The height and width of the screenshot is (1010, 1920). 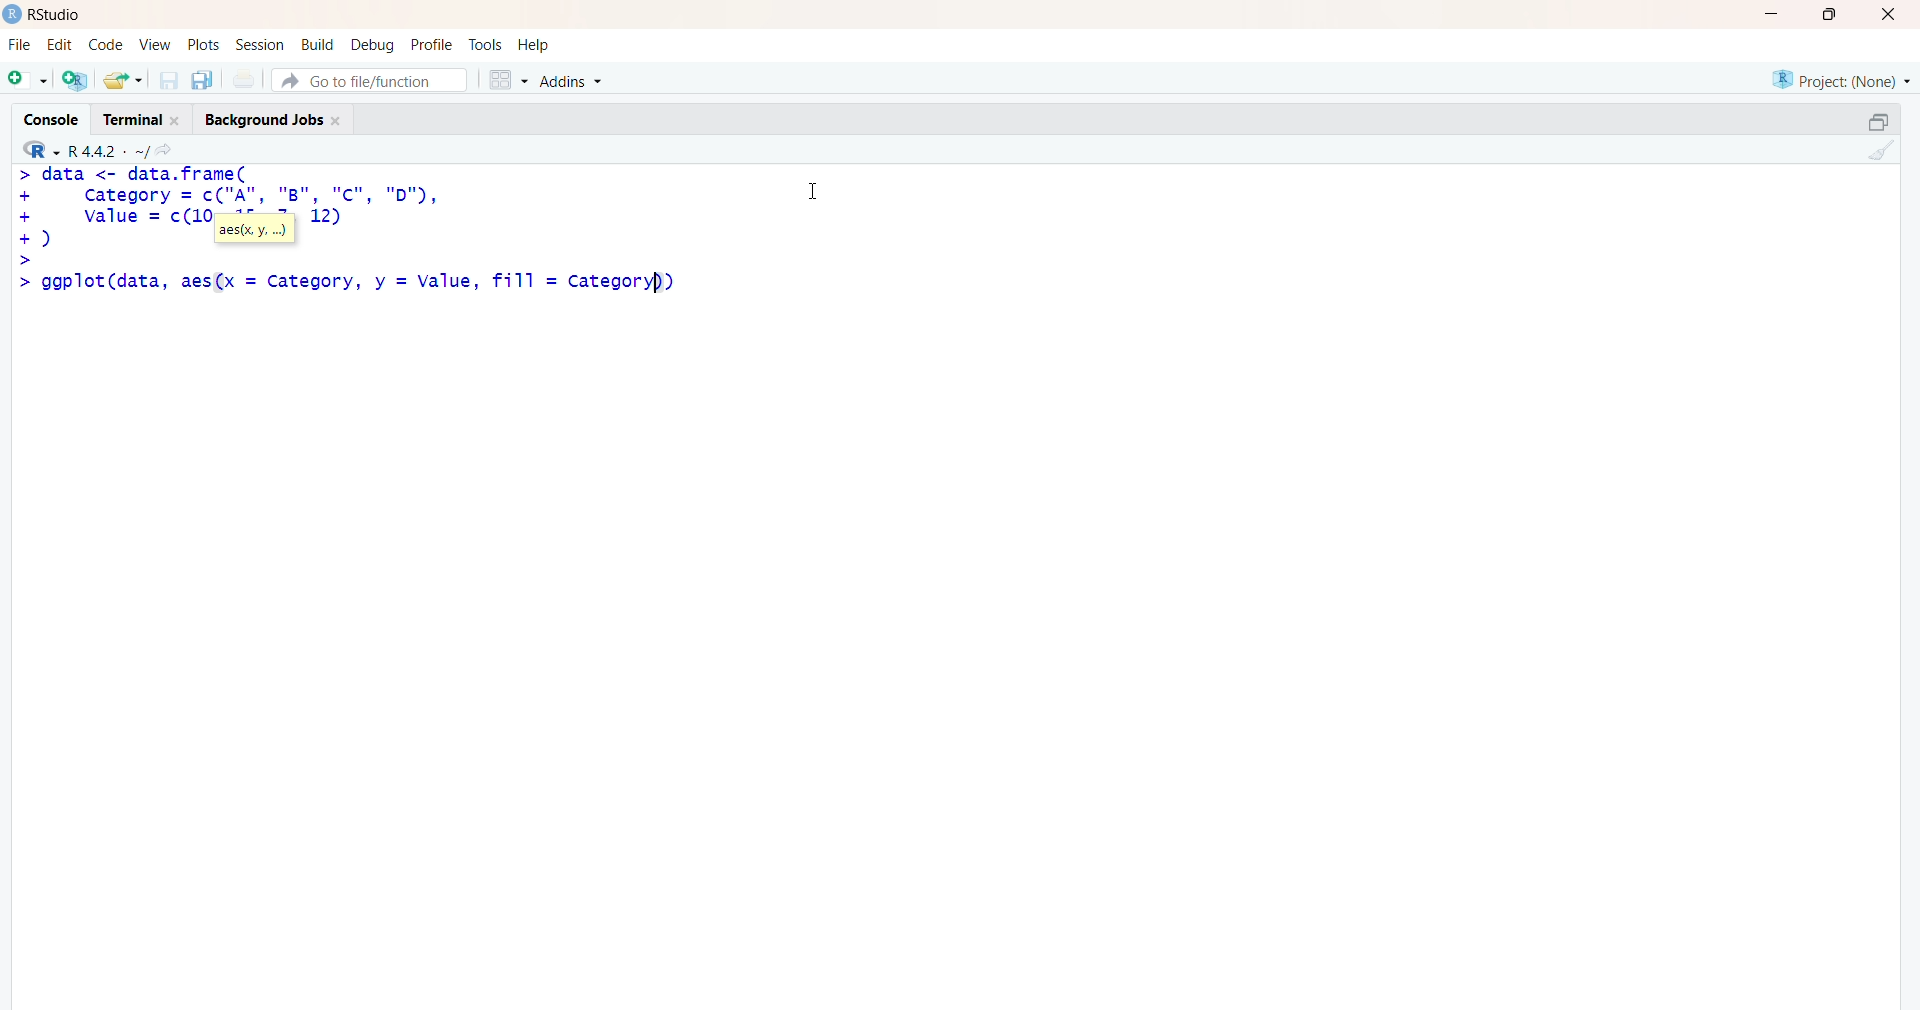 I want to click on save current document, so click(x=168, y=80).